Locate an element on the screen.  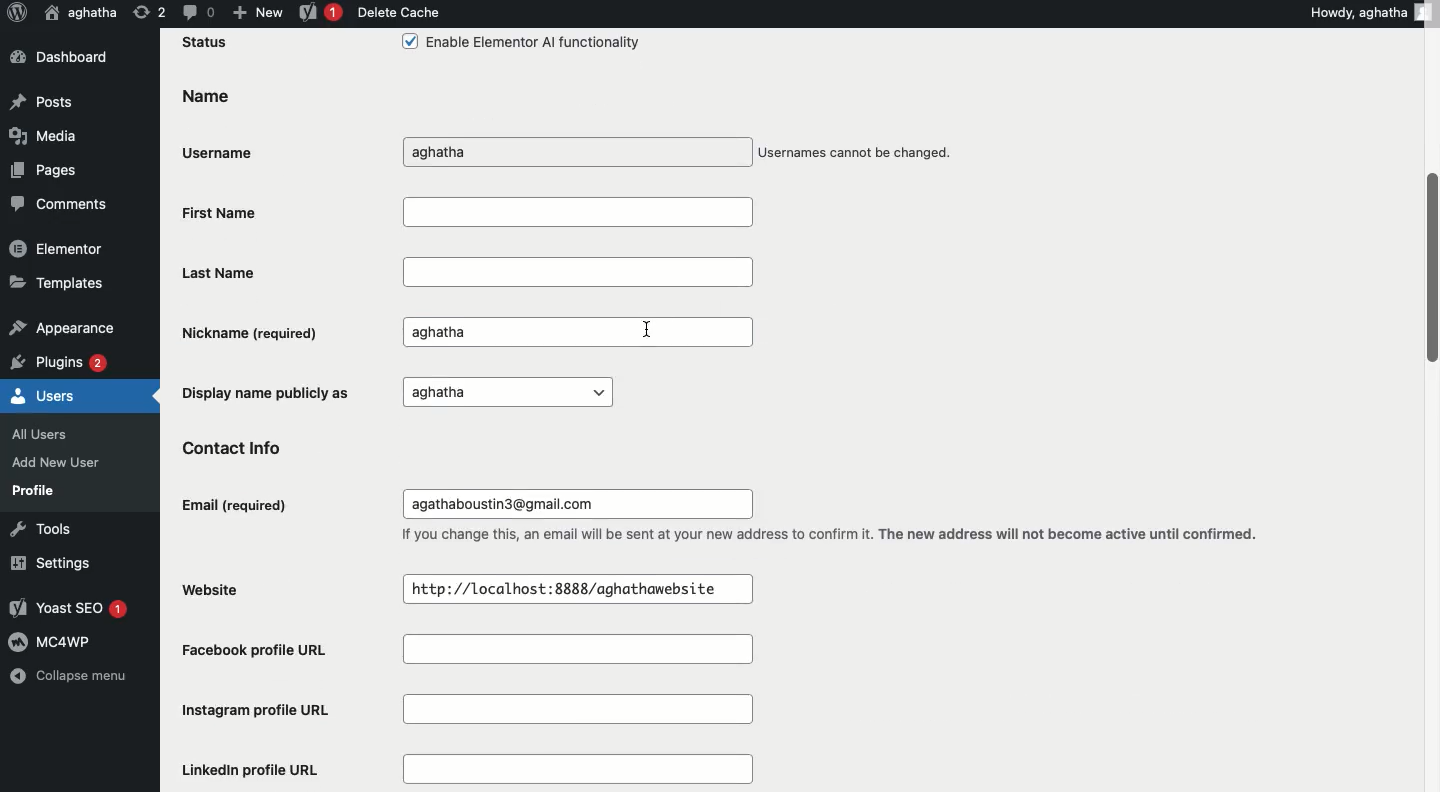
Status is located at coordinates (206, 43).